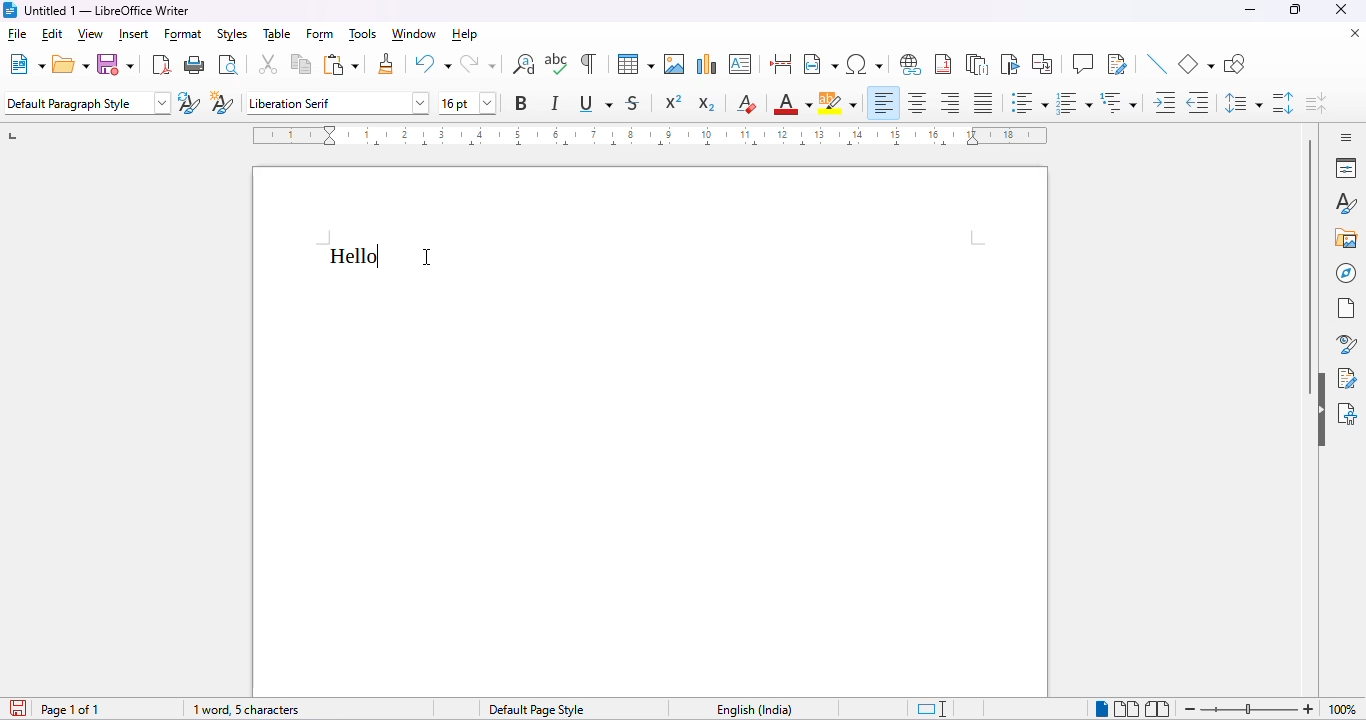 The image size is (1366, 720). Describe the element at coordinates (1126, 709) in the screenshot. I see `multi-page view` at that location.